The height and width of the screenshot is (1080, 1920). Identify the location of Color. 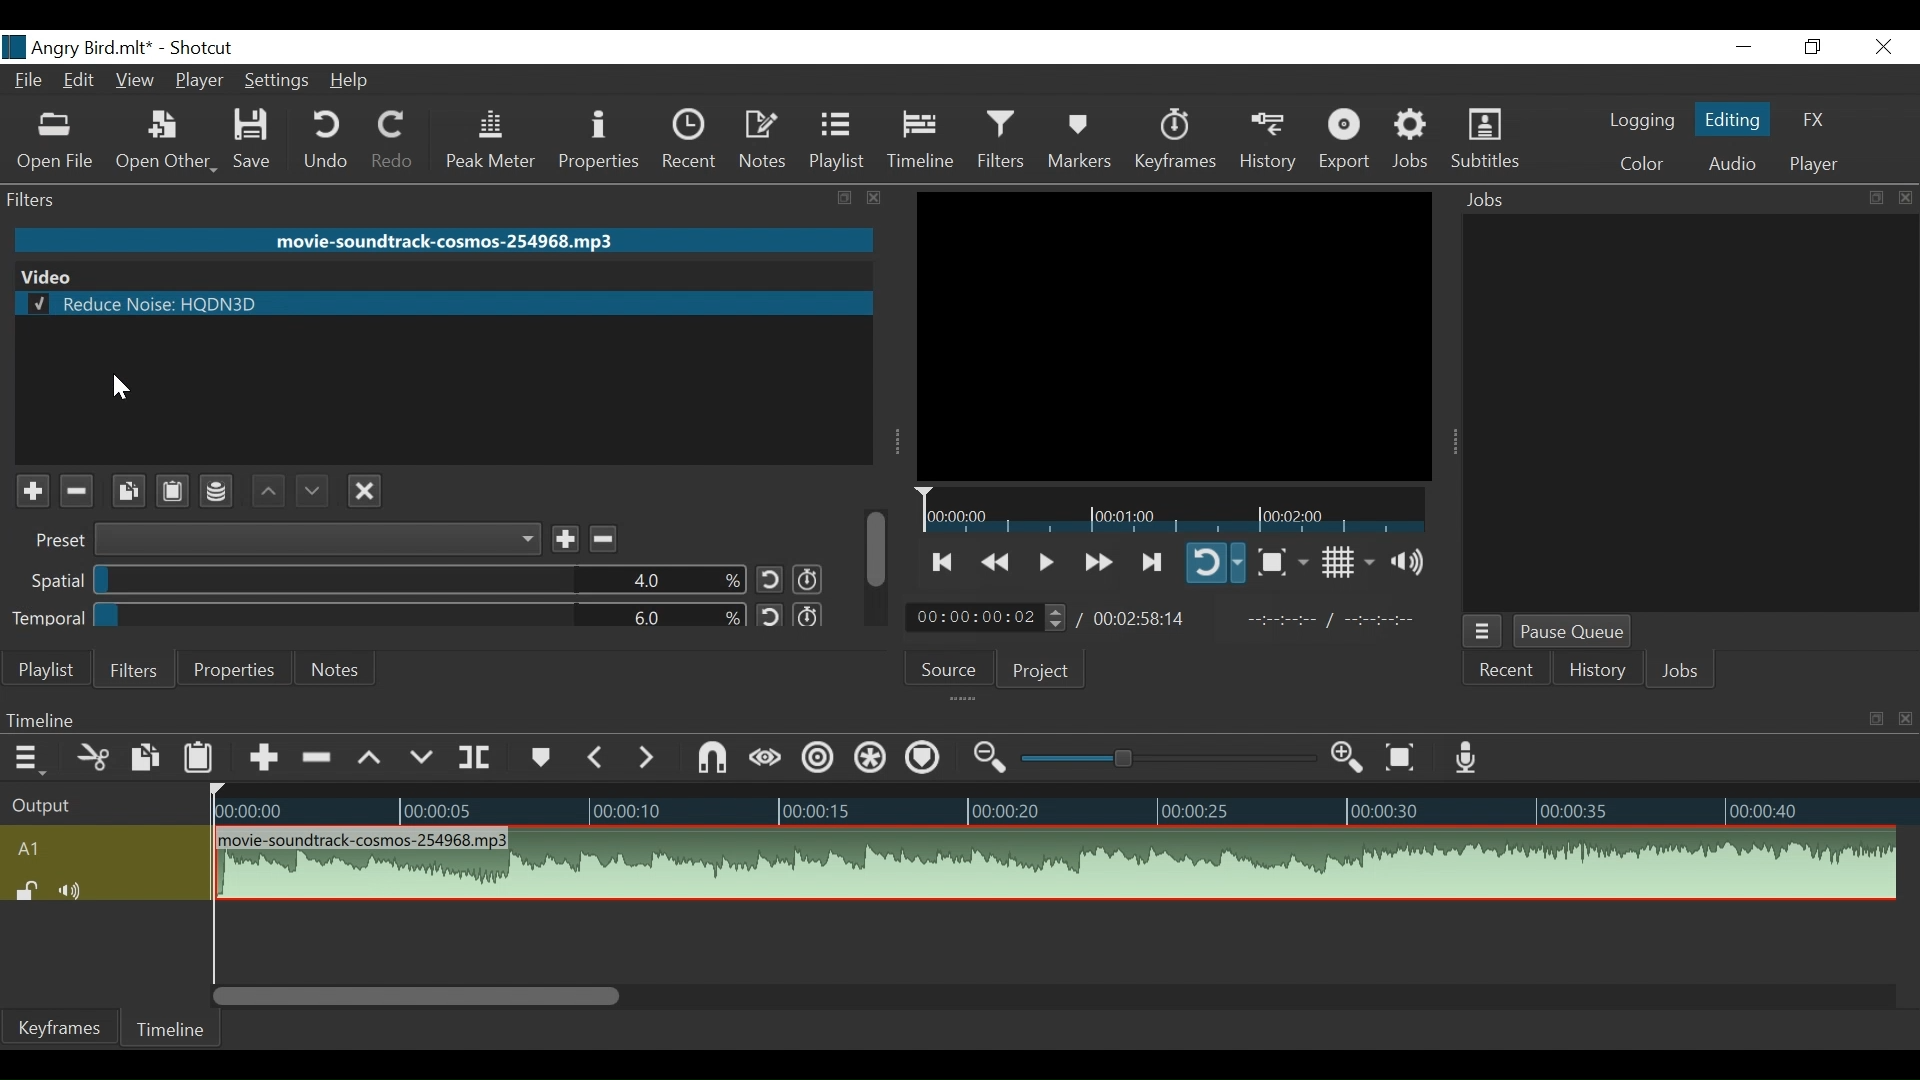
(1641, 165).